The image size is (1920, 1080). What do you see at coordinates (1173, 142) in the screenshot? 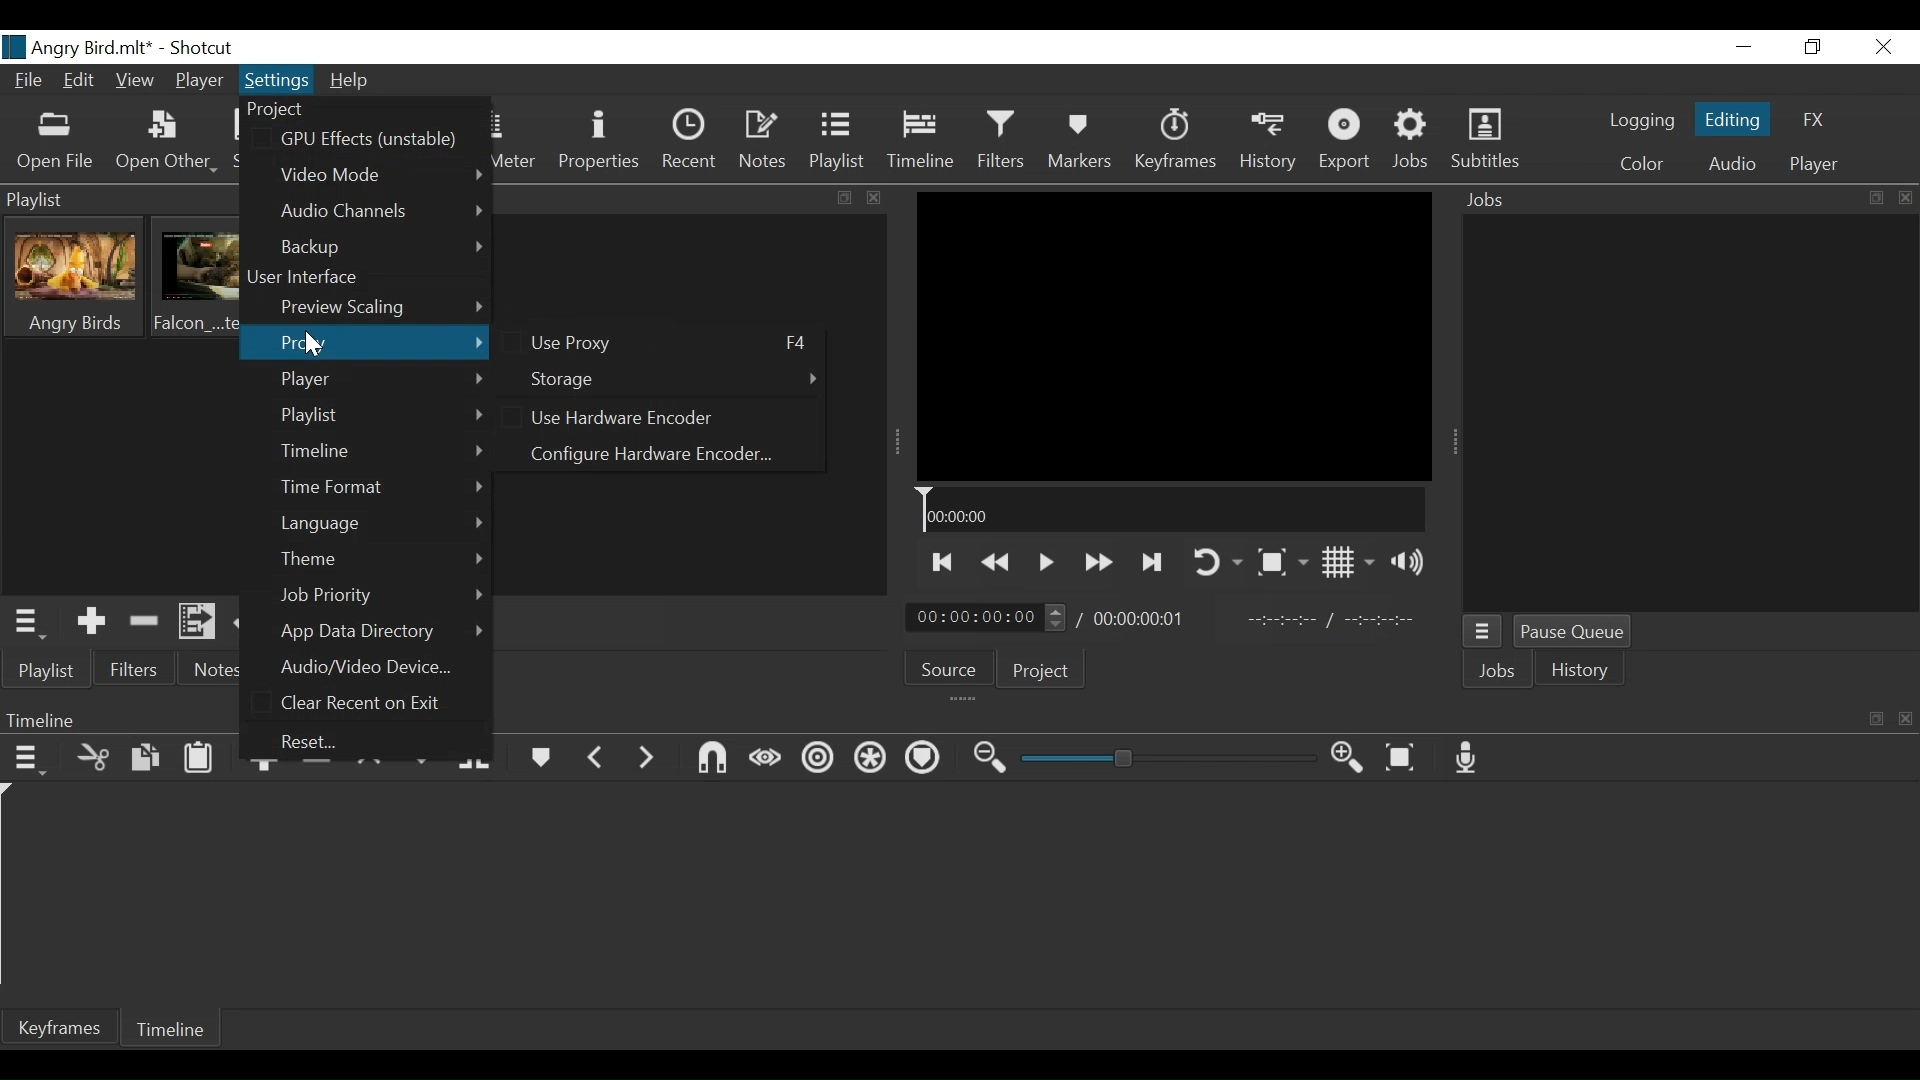
I see `Keyframes` at bounding box center [1173, 142].